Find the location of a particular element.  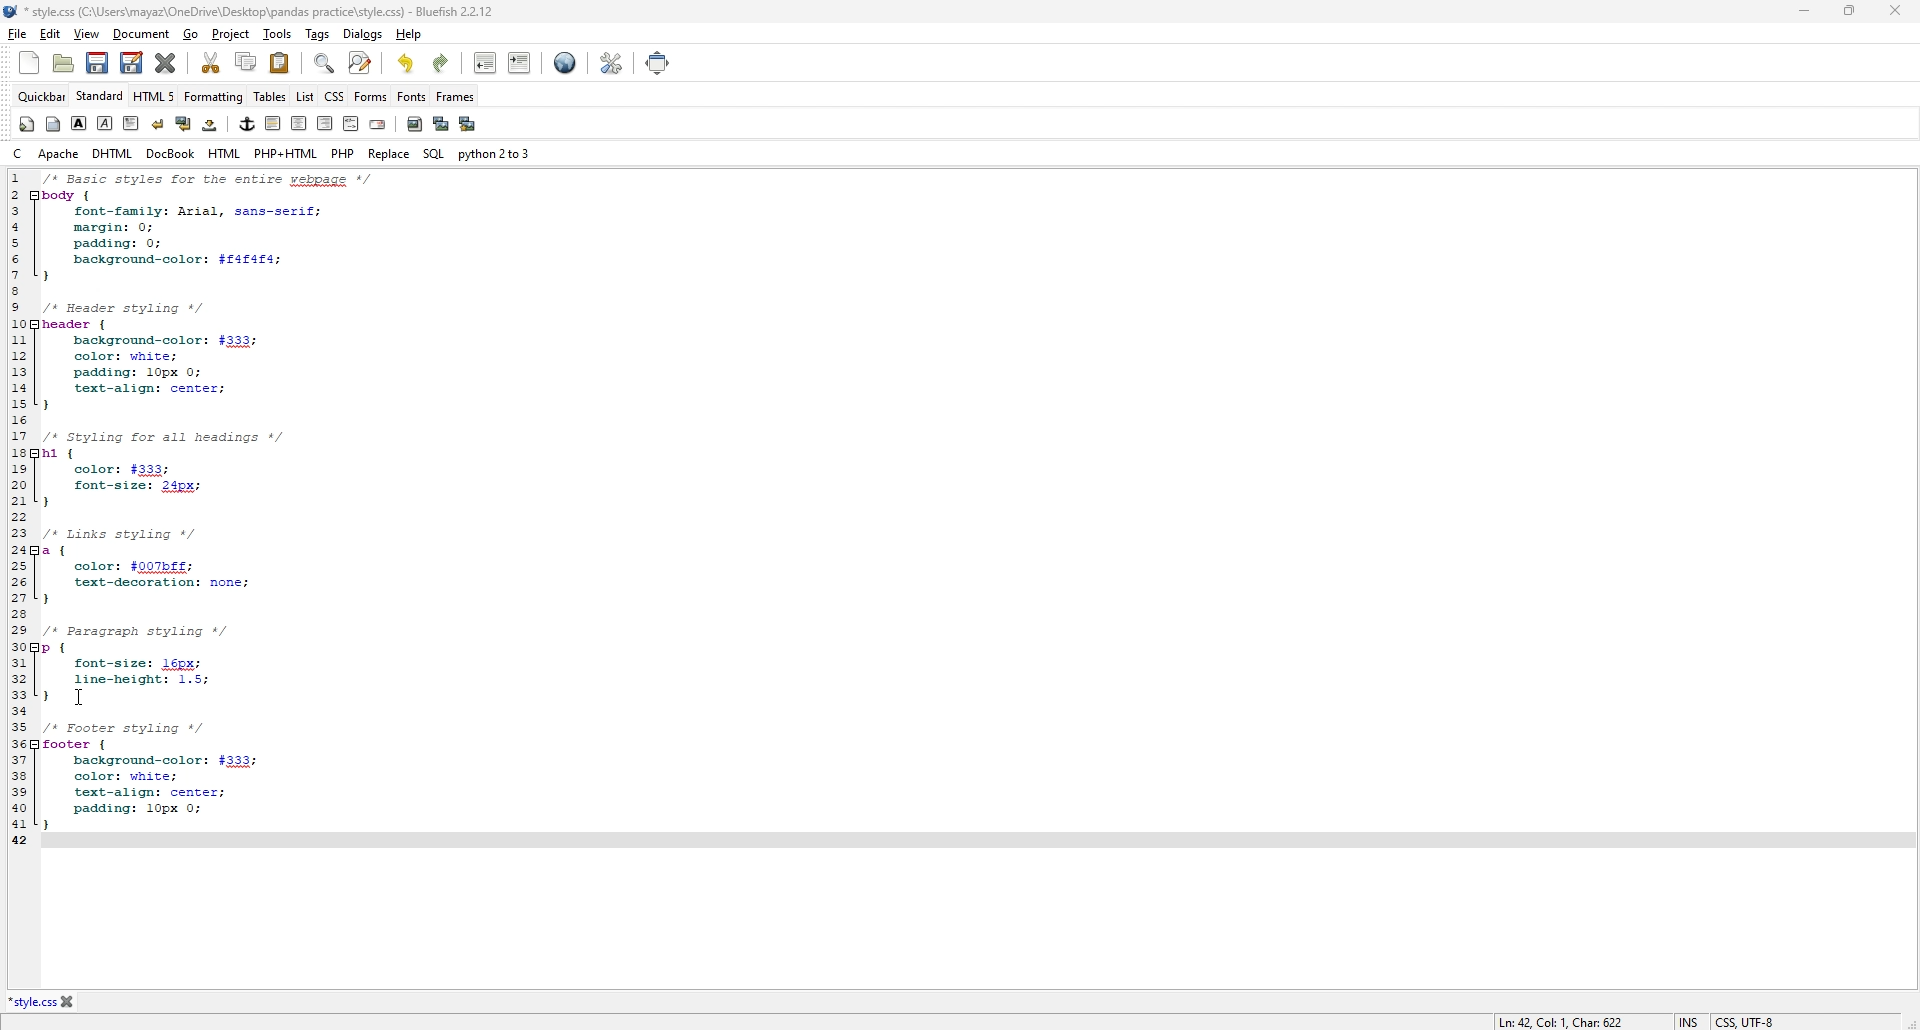

php+html is located at coordinates (286, 153).